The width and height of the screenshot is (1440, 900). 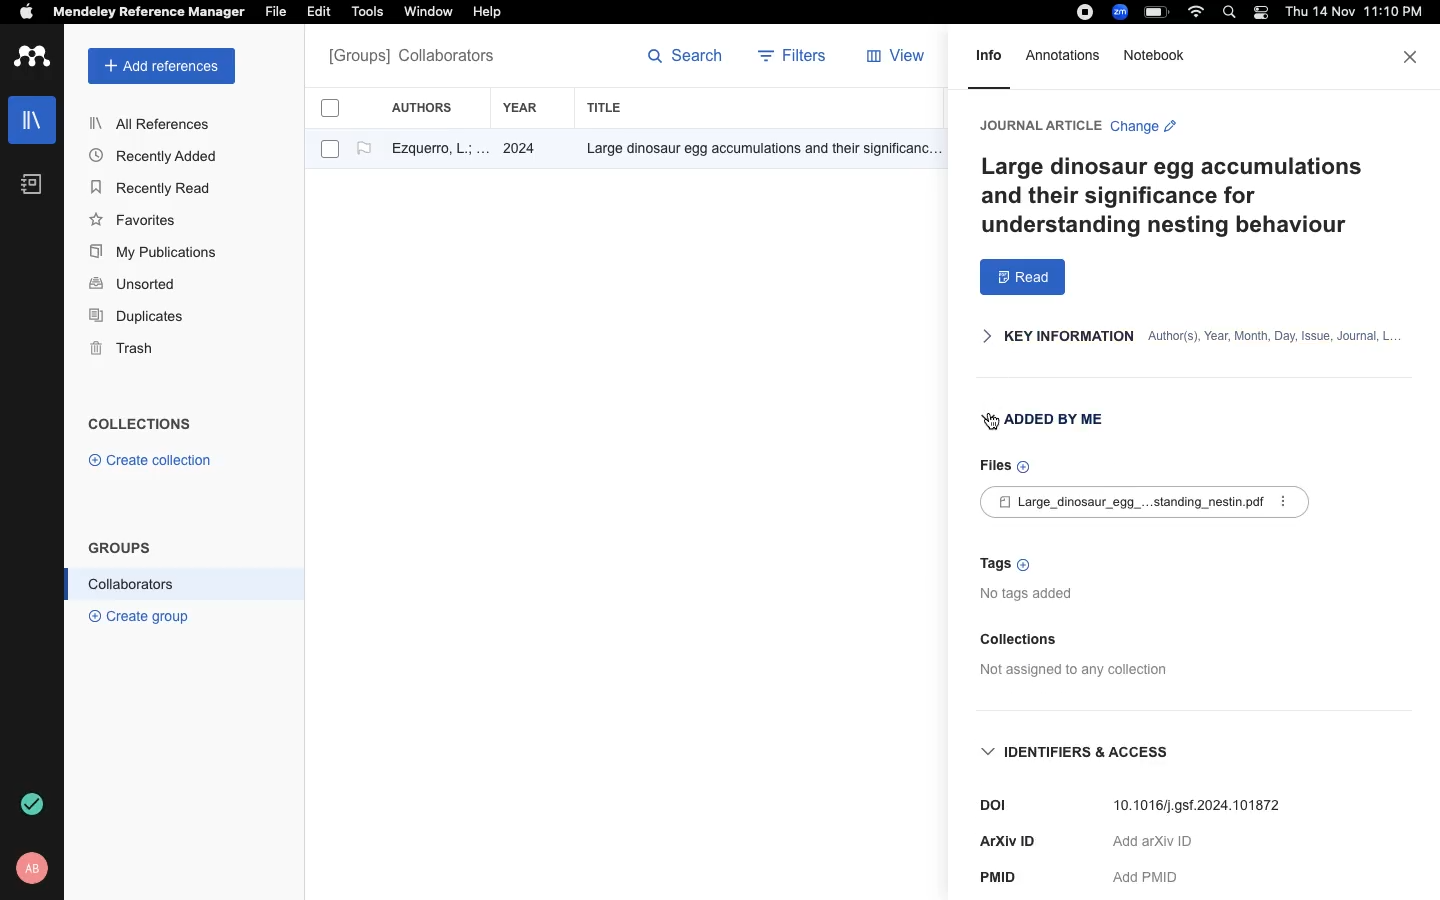 I want to click on search, so click(x=686, y=60).